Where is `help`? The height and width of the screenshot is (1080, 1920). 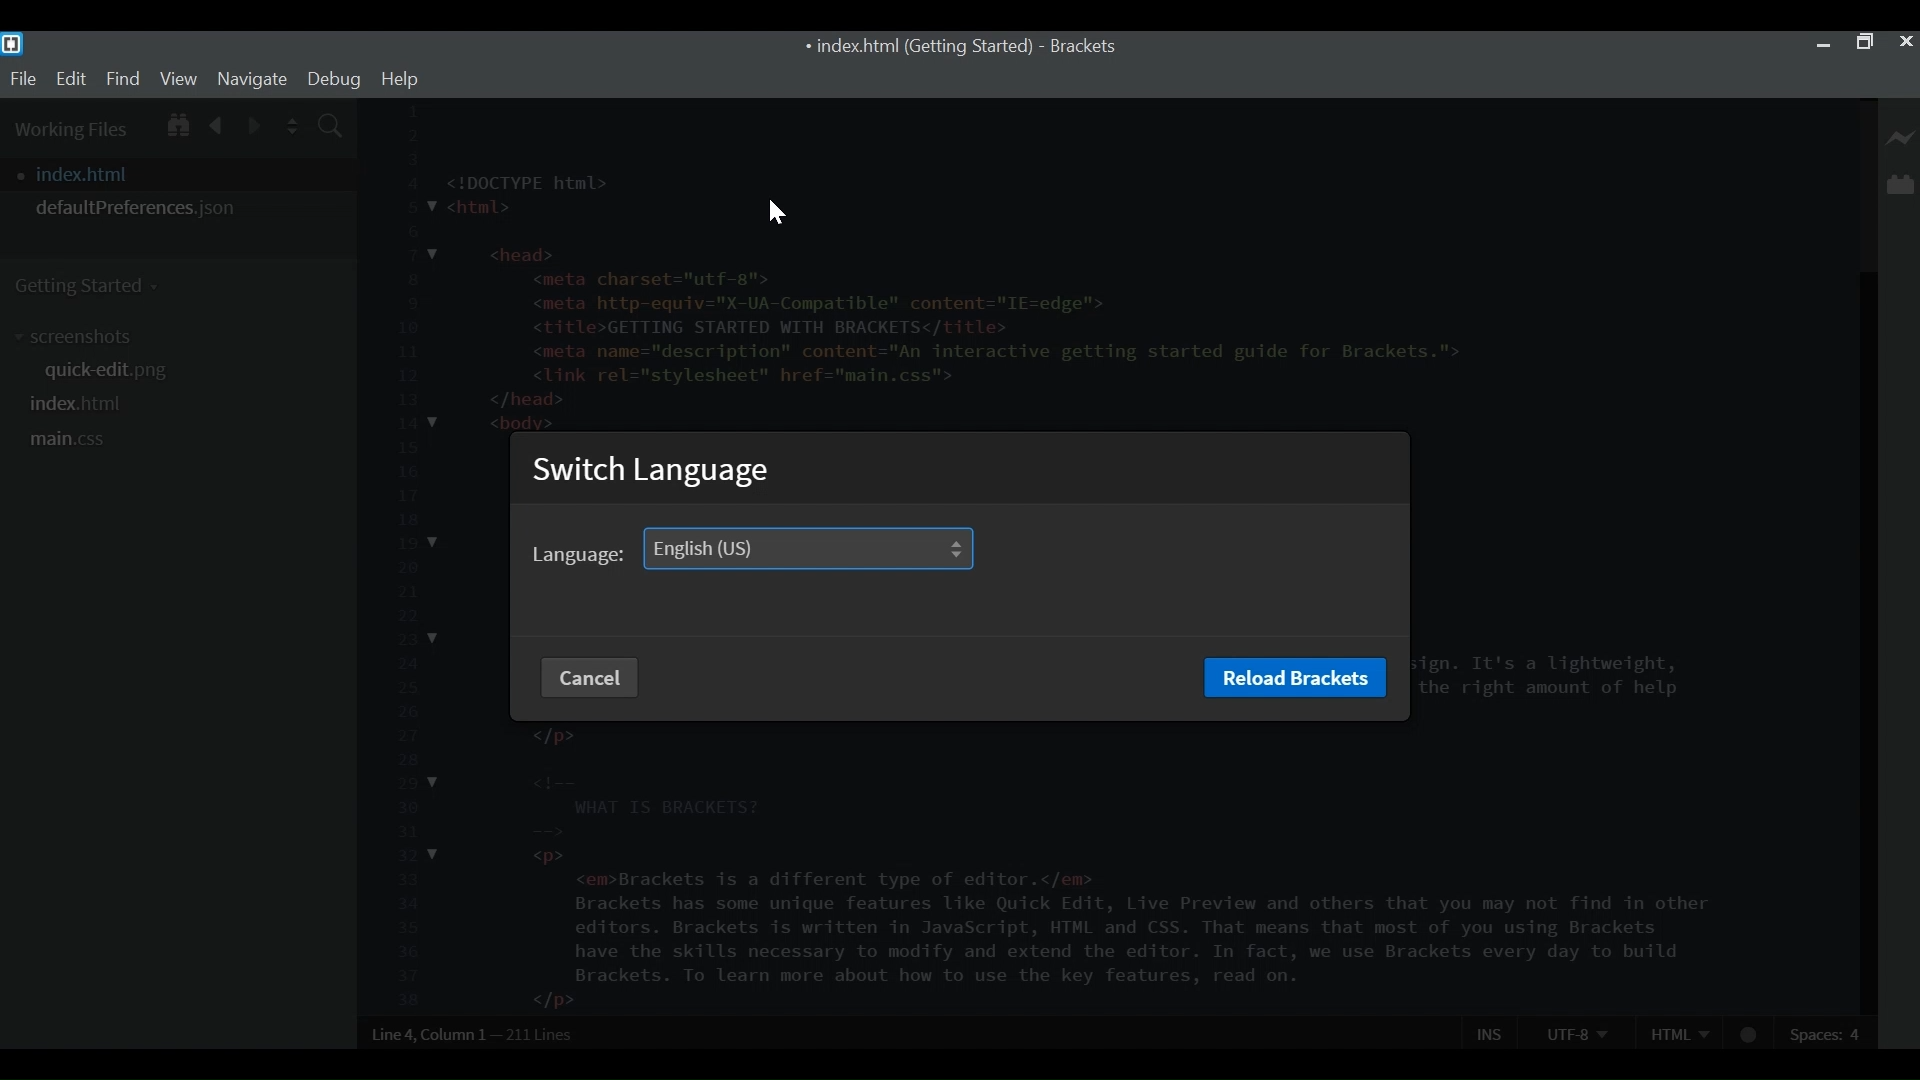 help is located at coordinates (400, 79).